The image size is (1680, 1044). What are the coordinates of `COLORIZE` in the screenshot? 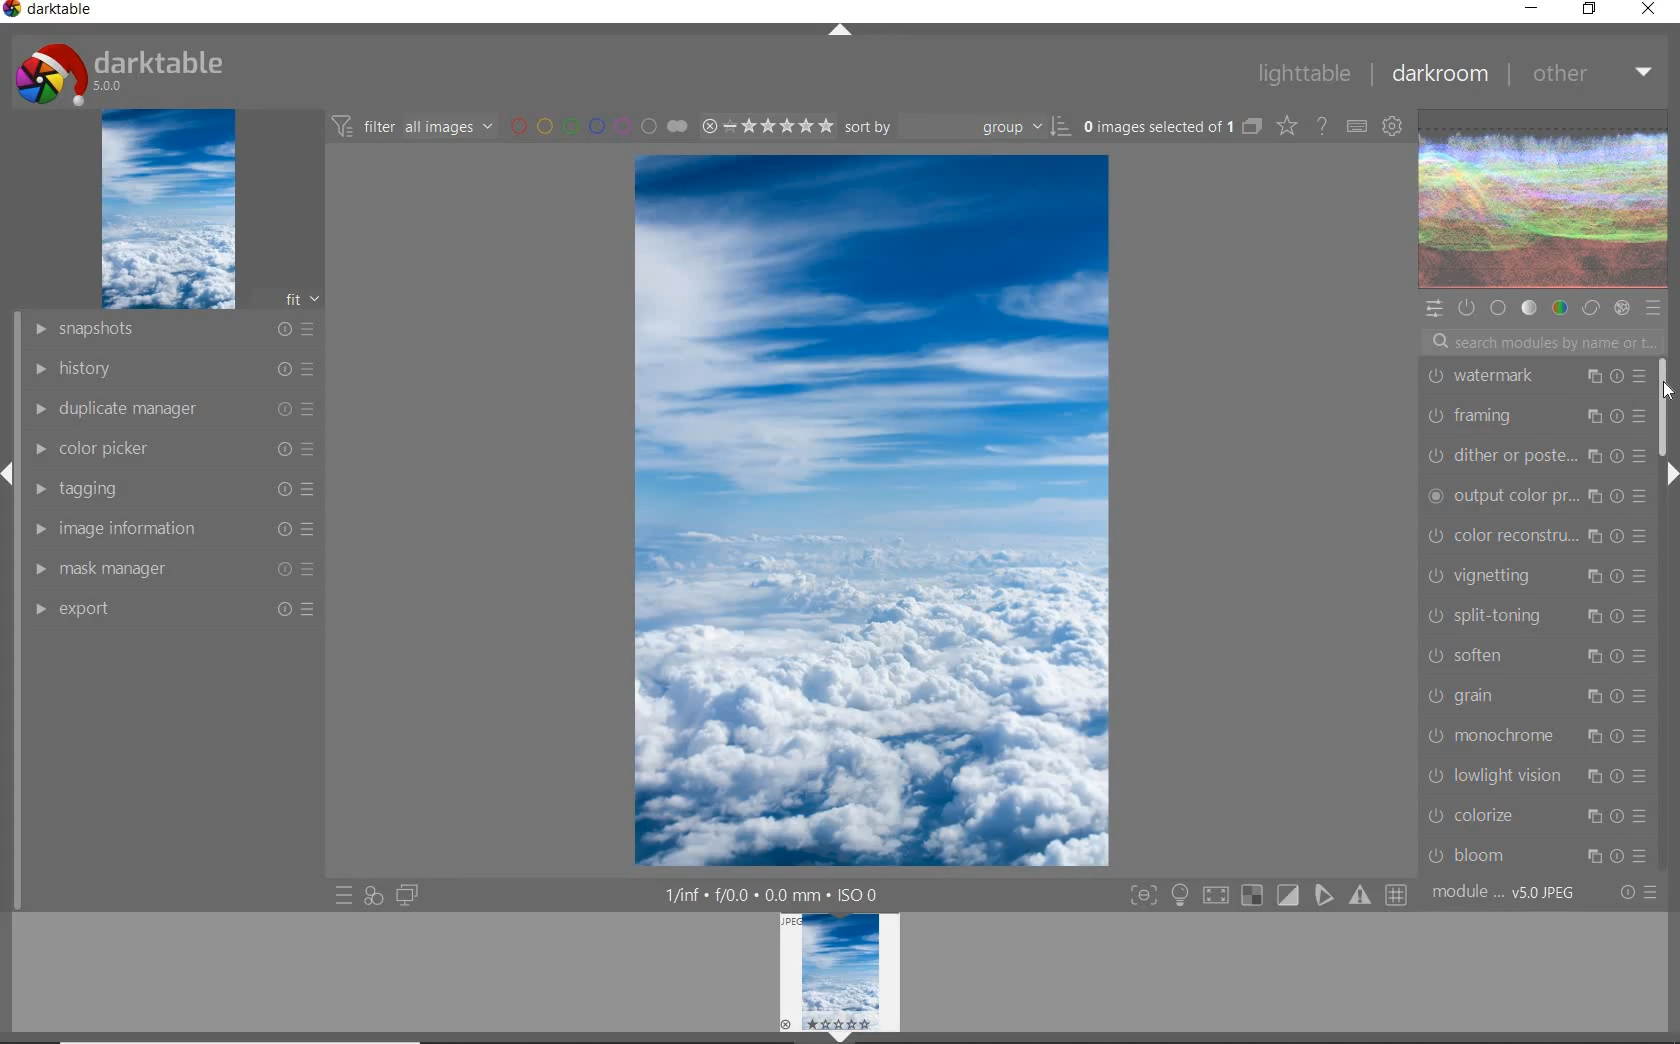 It's located at (1534, 816).